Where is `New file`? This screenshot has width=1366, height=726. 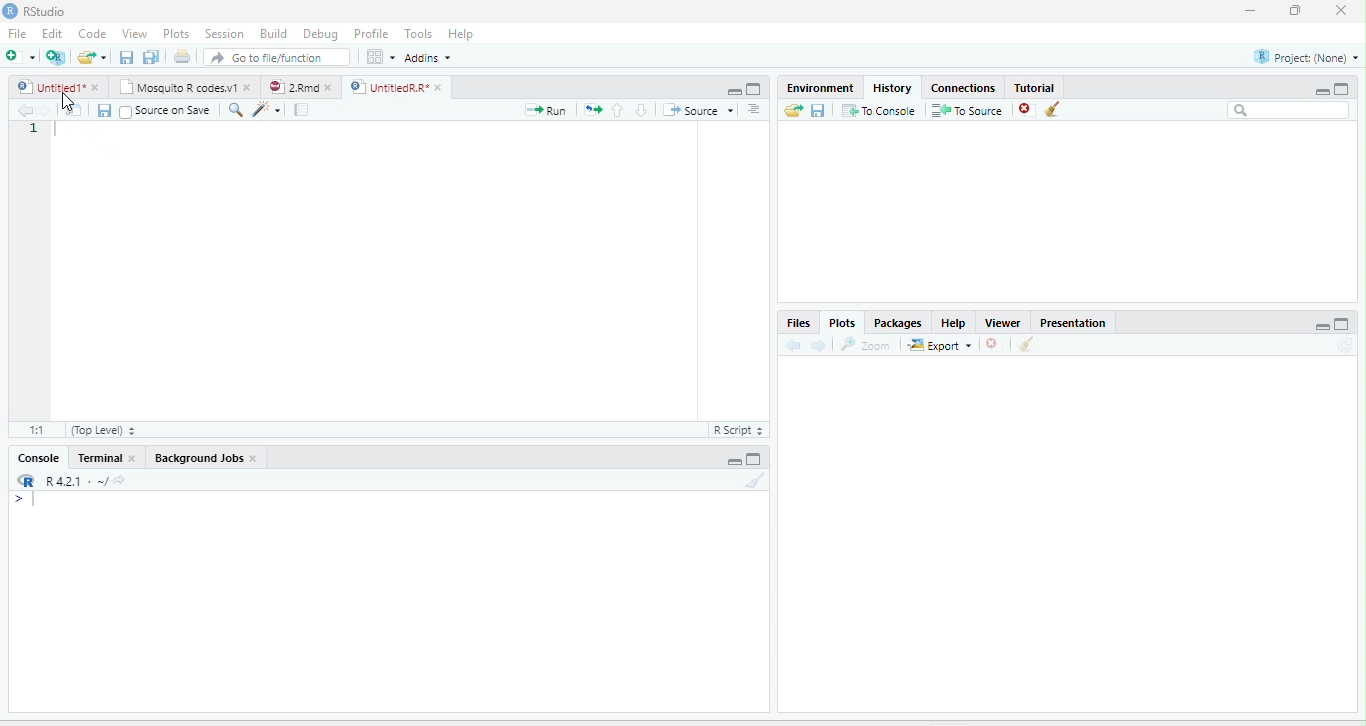
New file is located at coordinates (19, 56).